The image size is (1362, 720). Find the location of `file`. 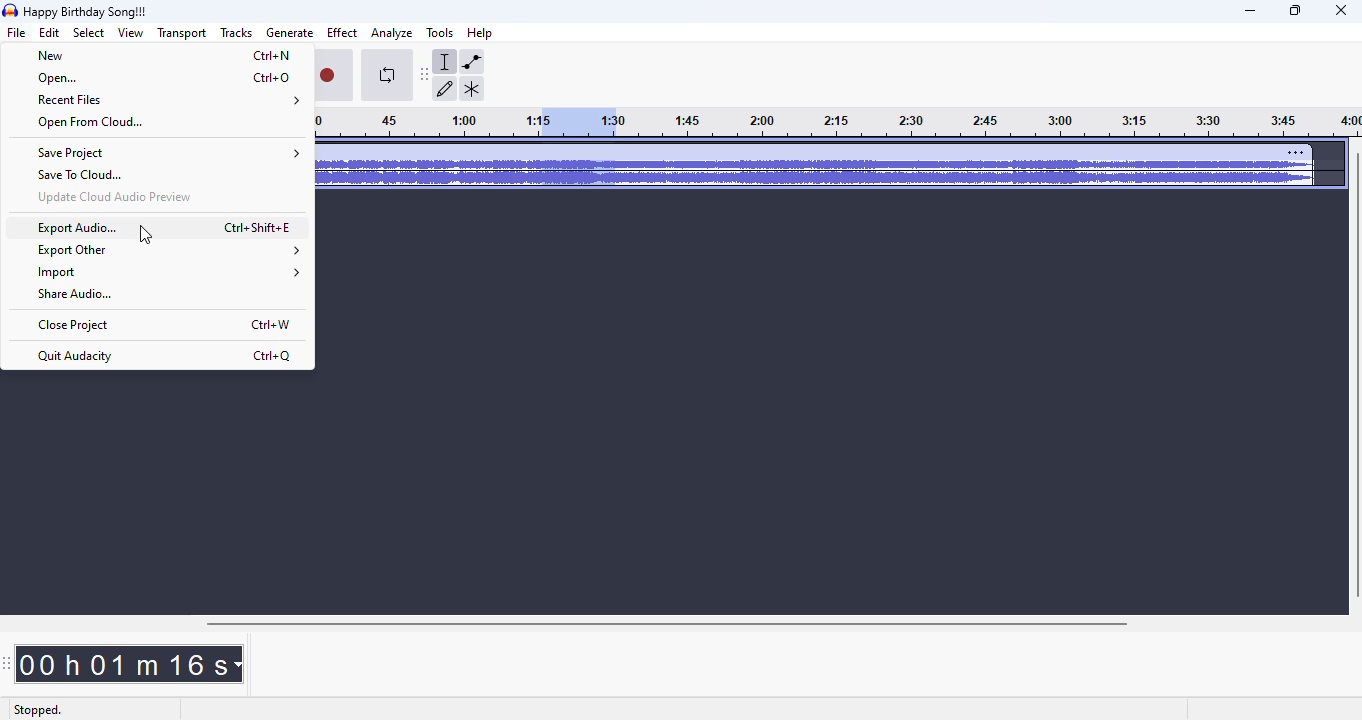

file is located at coordinates (17, 33).